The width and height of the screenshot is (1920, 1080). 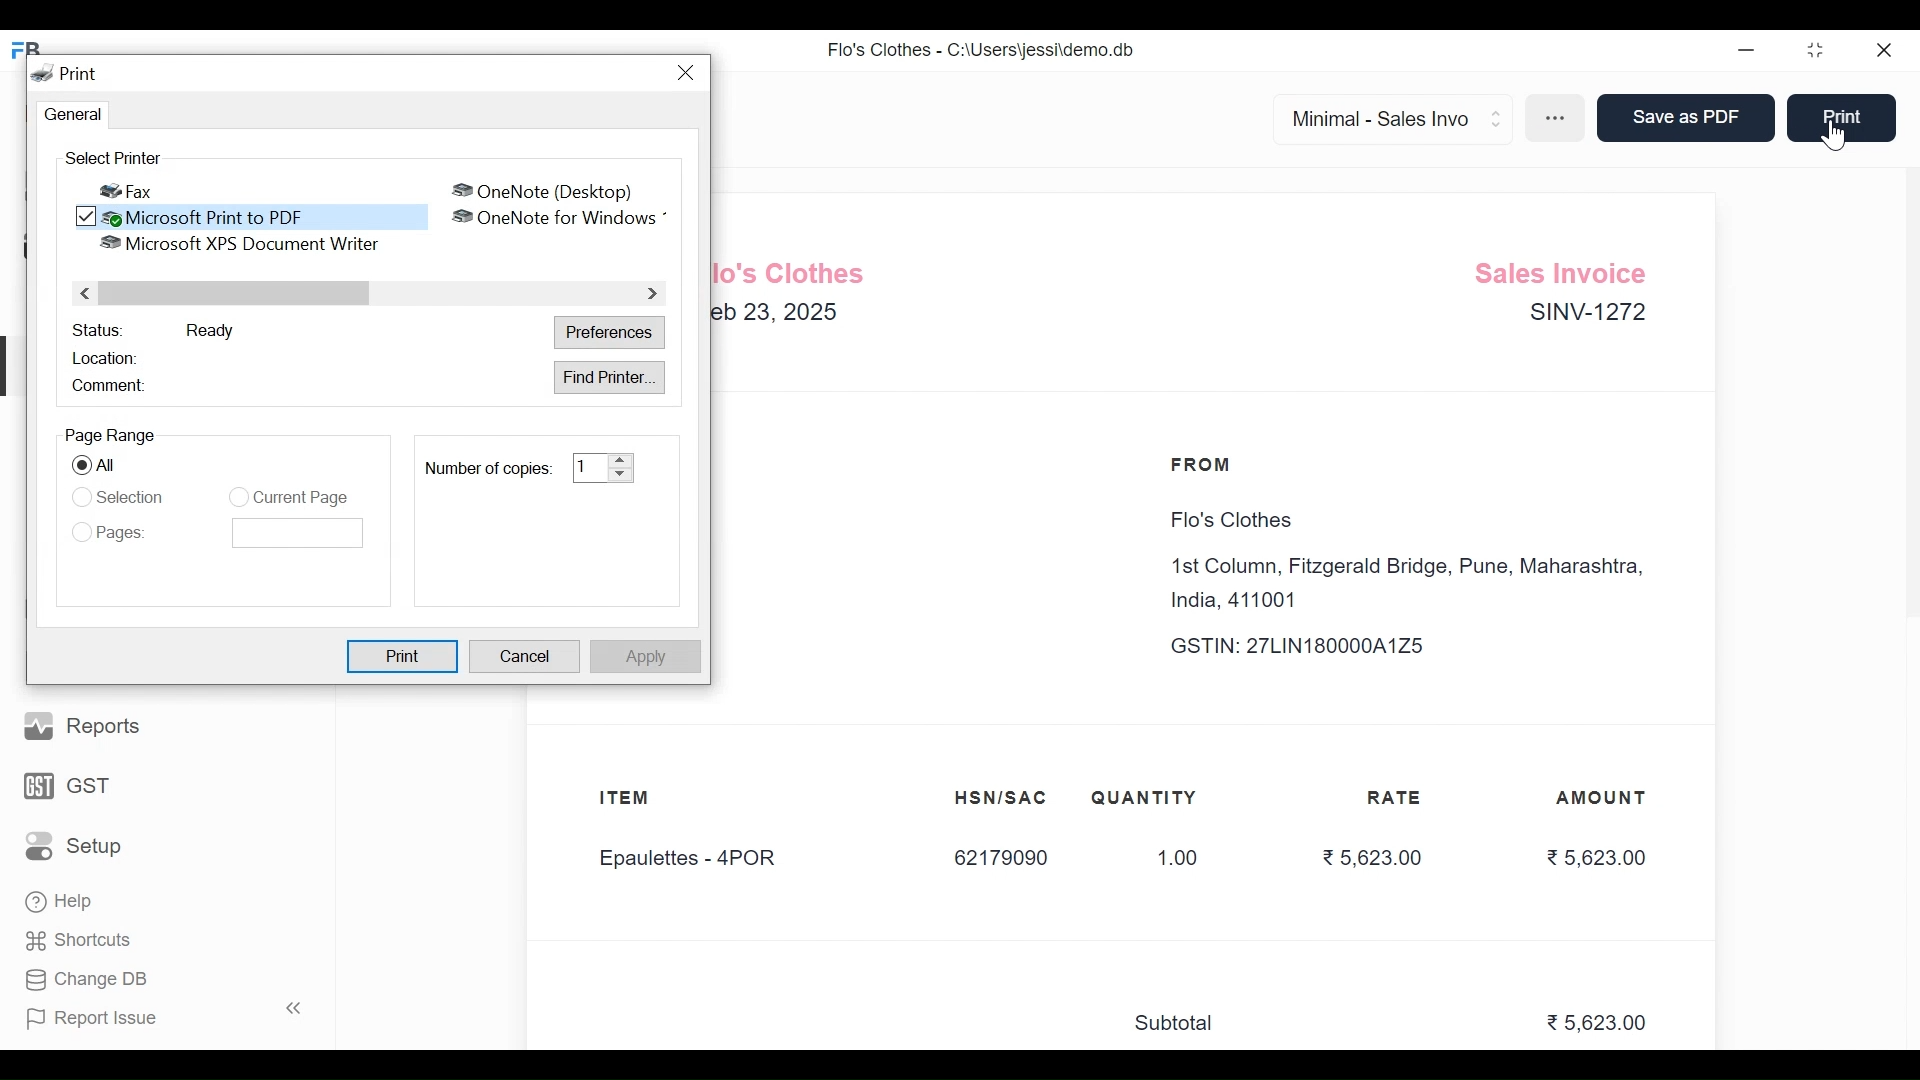 I want to click on OneNote (Desktop), so click(x=543, y=190).